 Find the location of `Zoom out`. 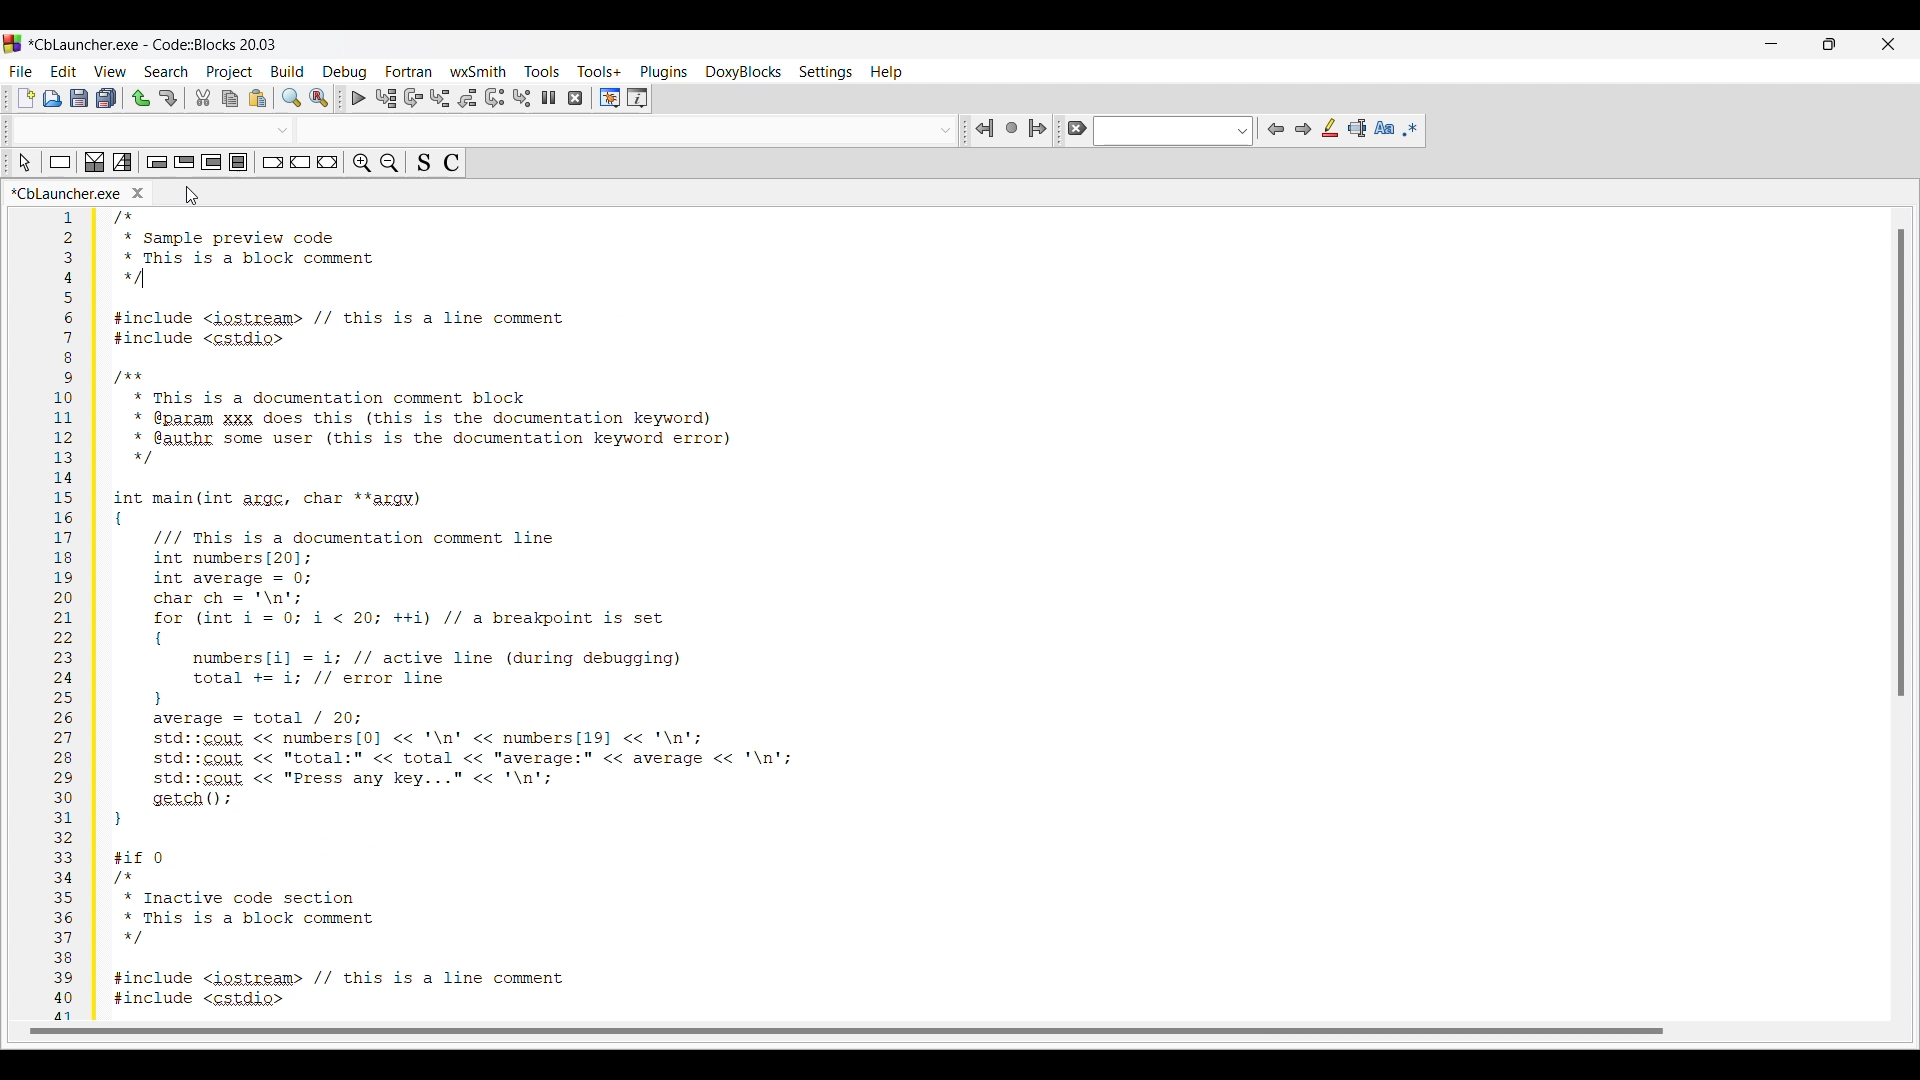

Zoom out is located at coordinates (388, 163).